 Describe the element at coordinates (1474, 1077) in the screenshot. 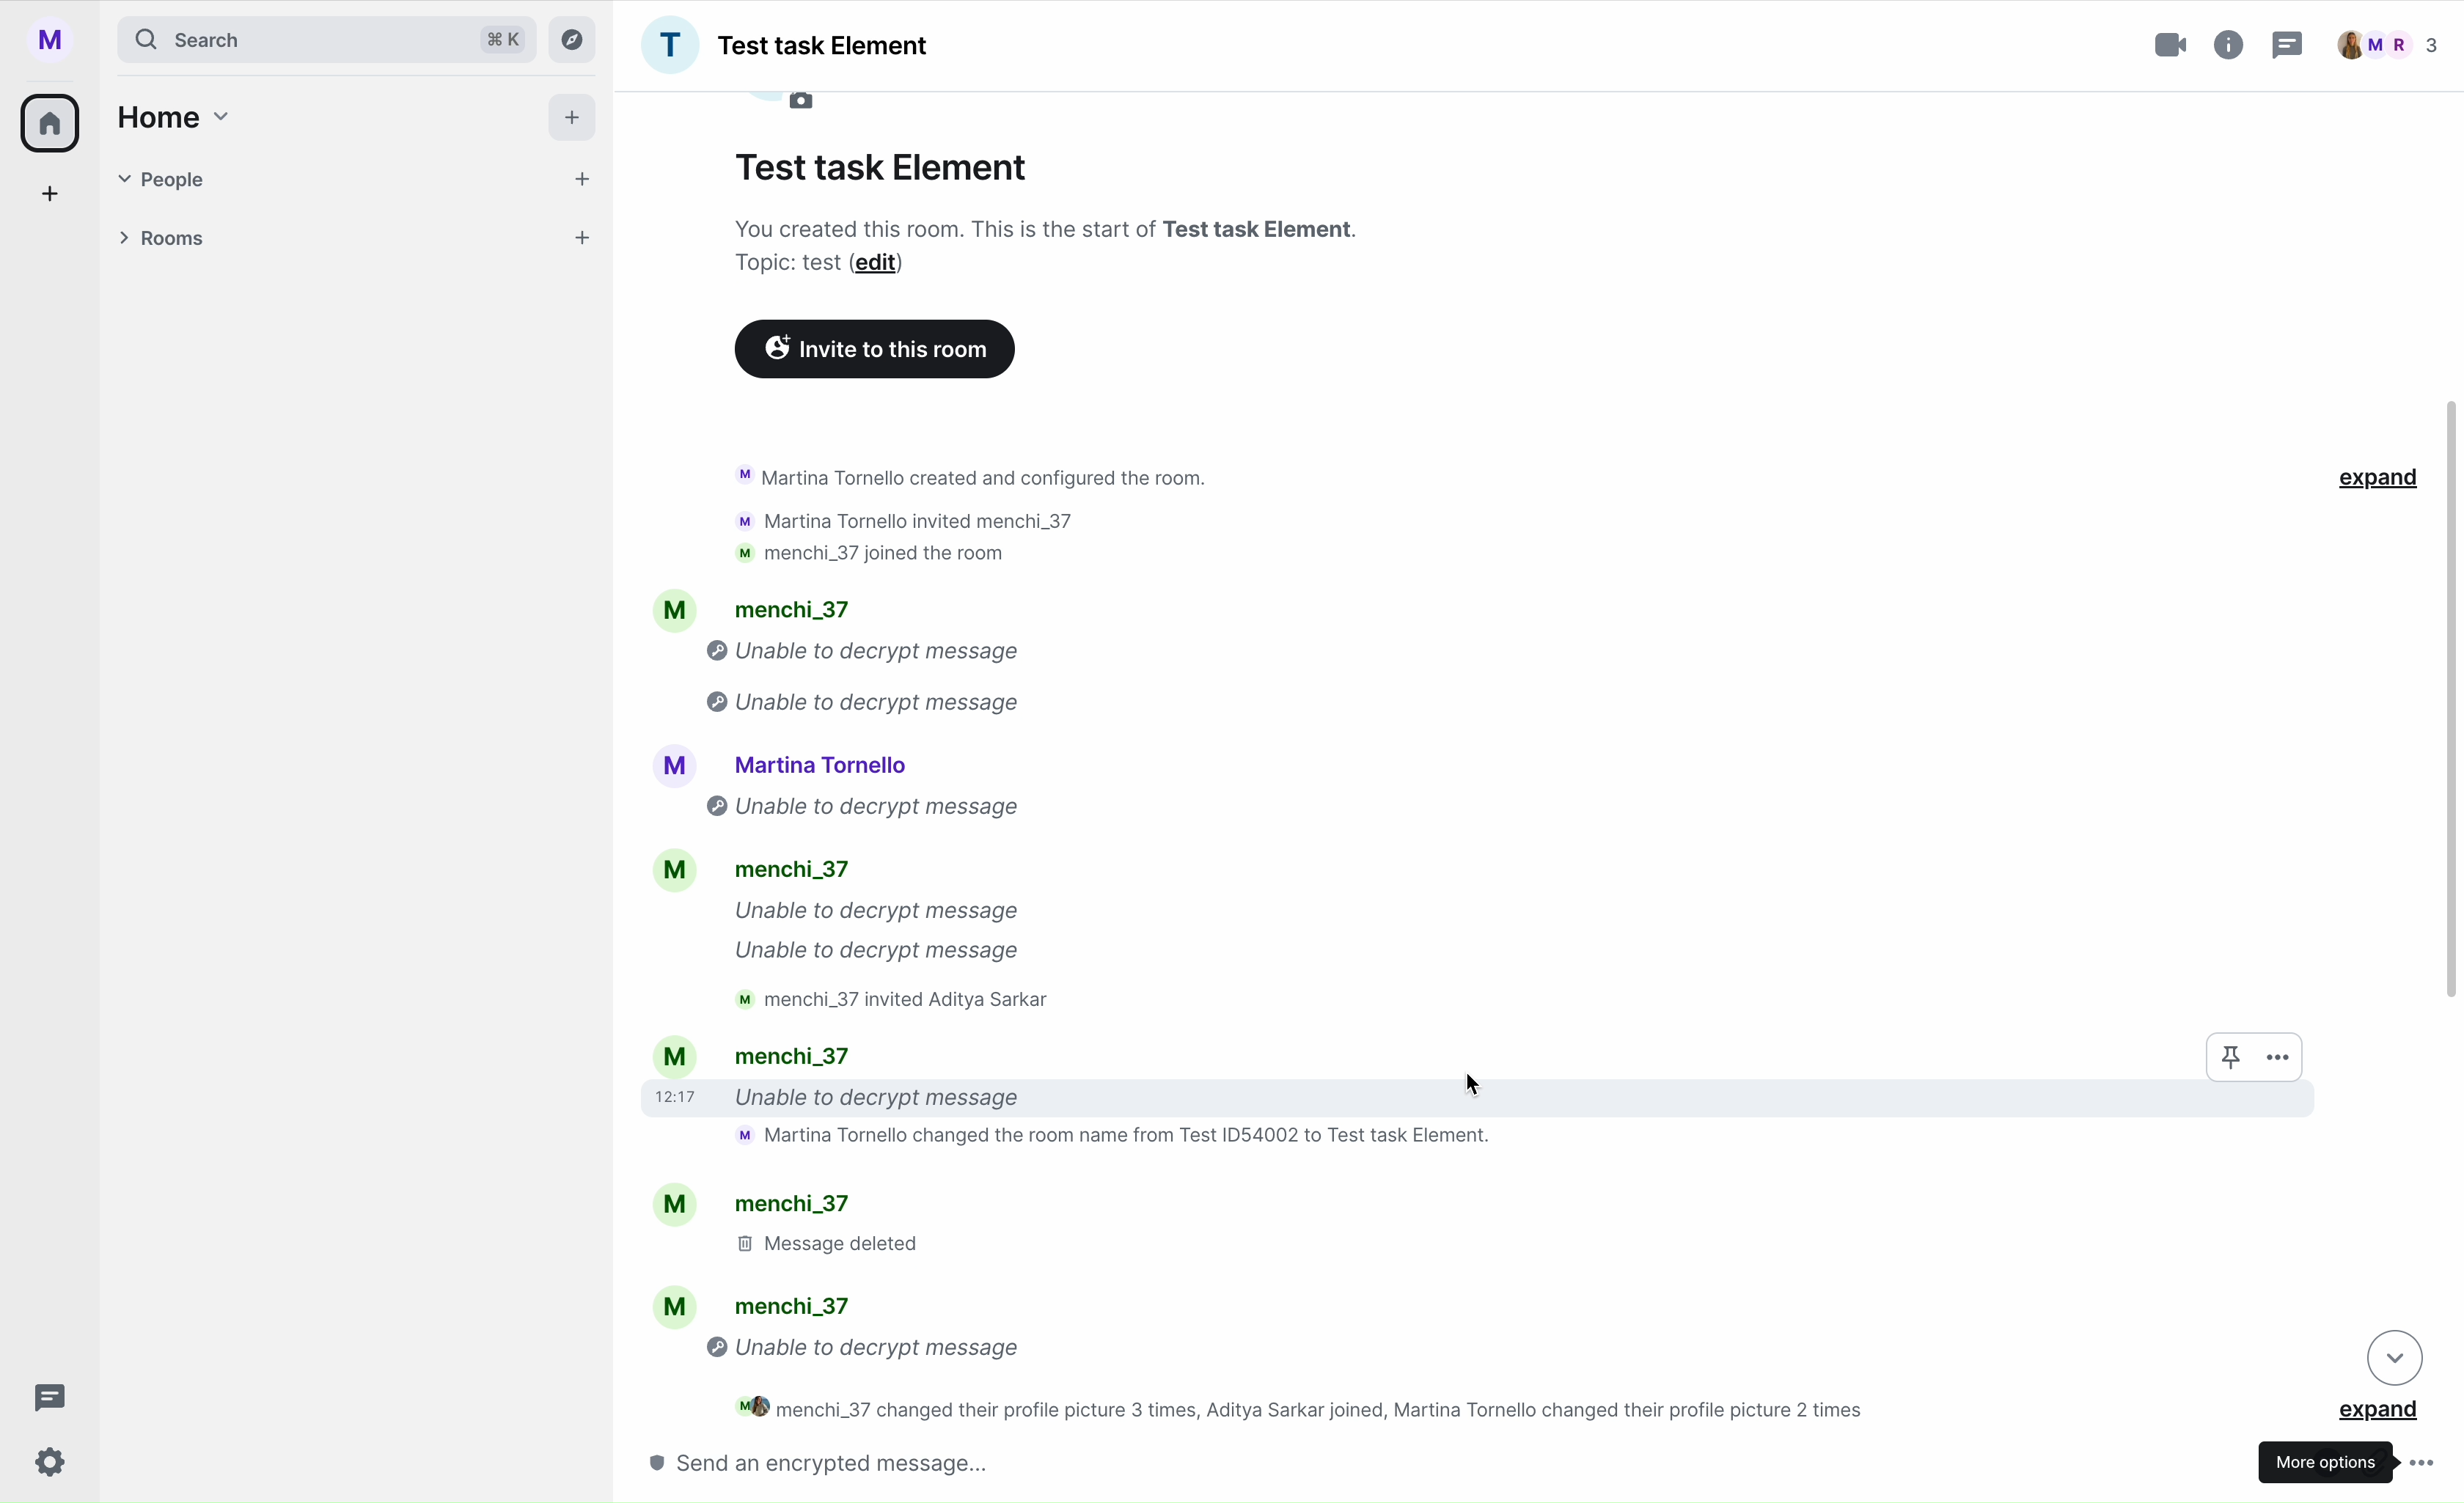

I see `cursor` at that location.